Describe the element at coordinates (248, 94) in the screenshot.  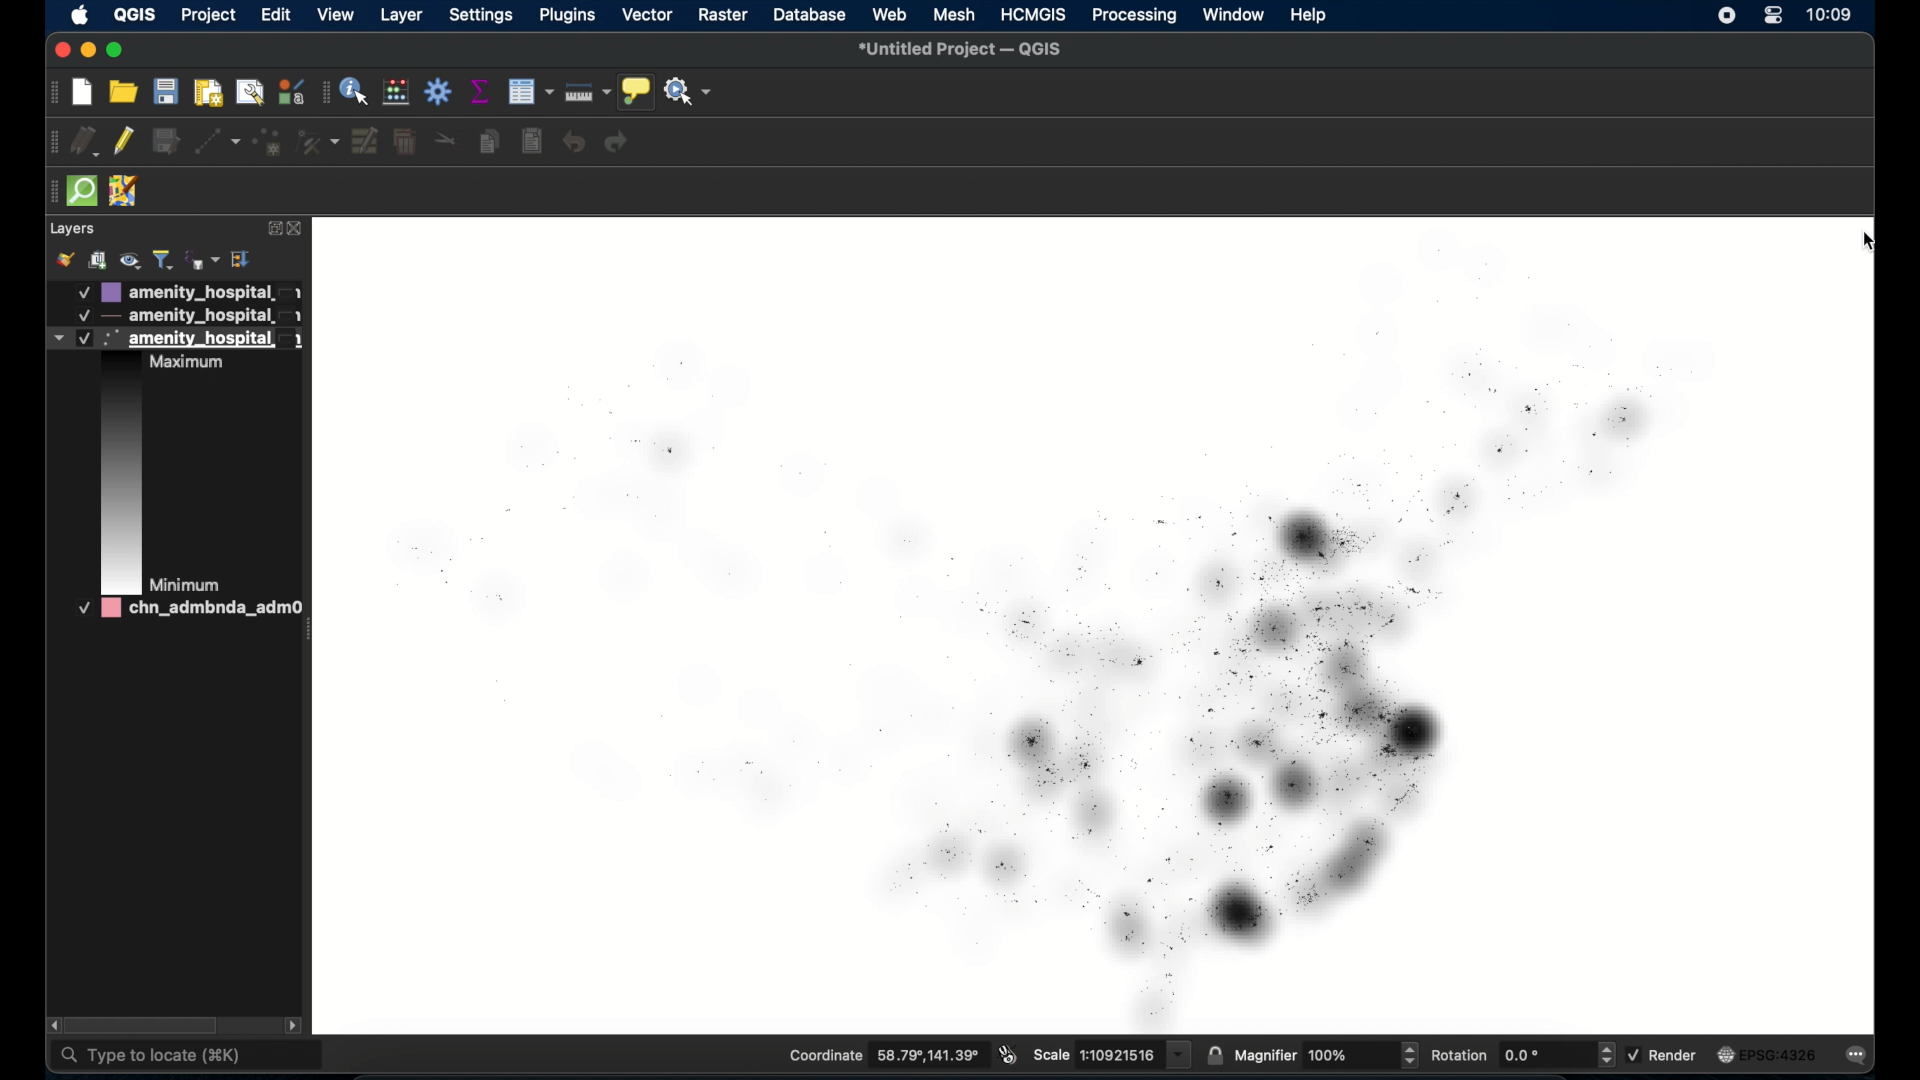
I see `open layout manager` at that location.